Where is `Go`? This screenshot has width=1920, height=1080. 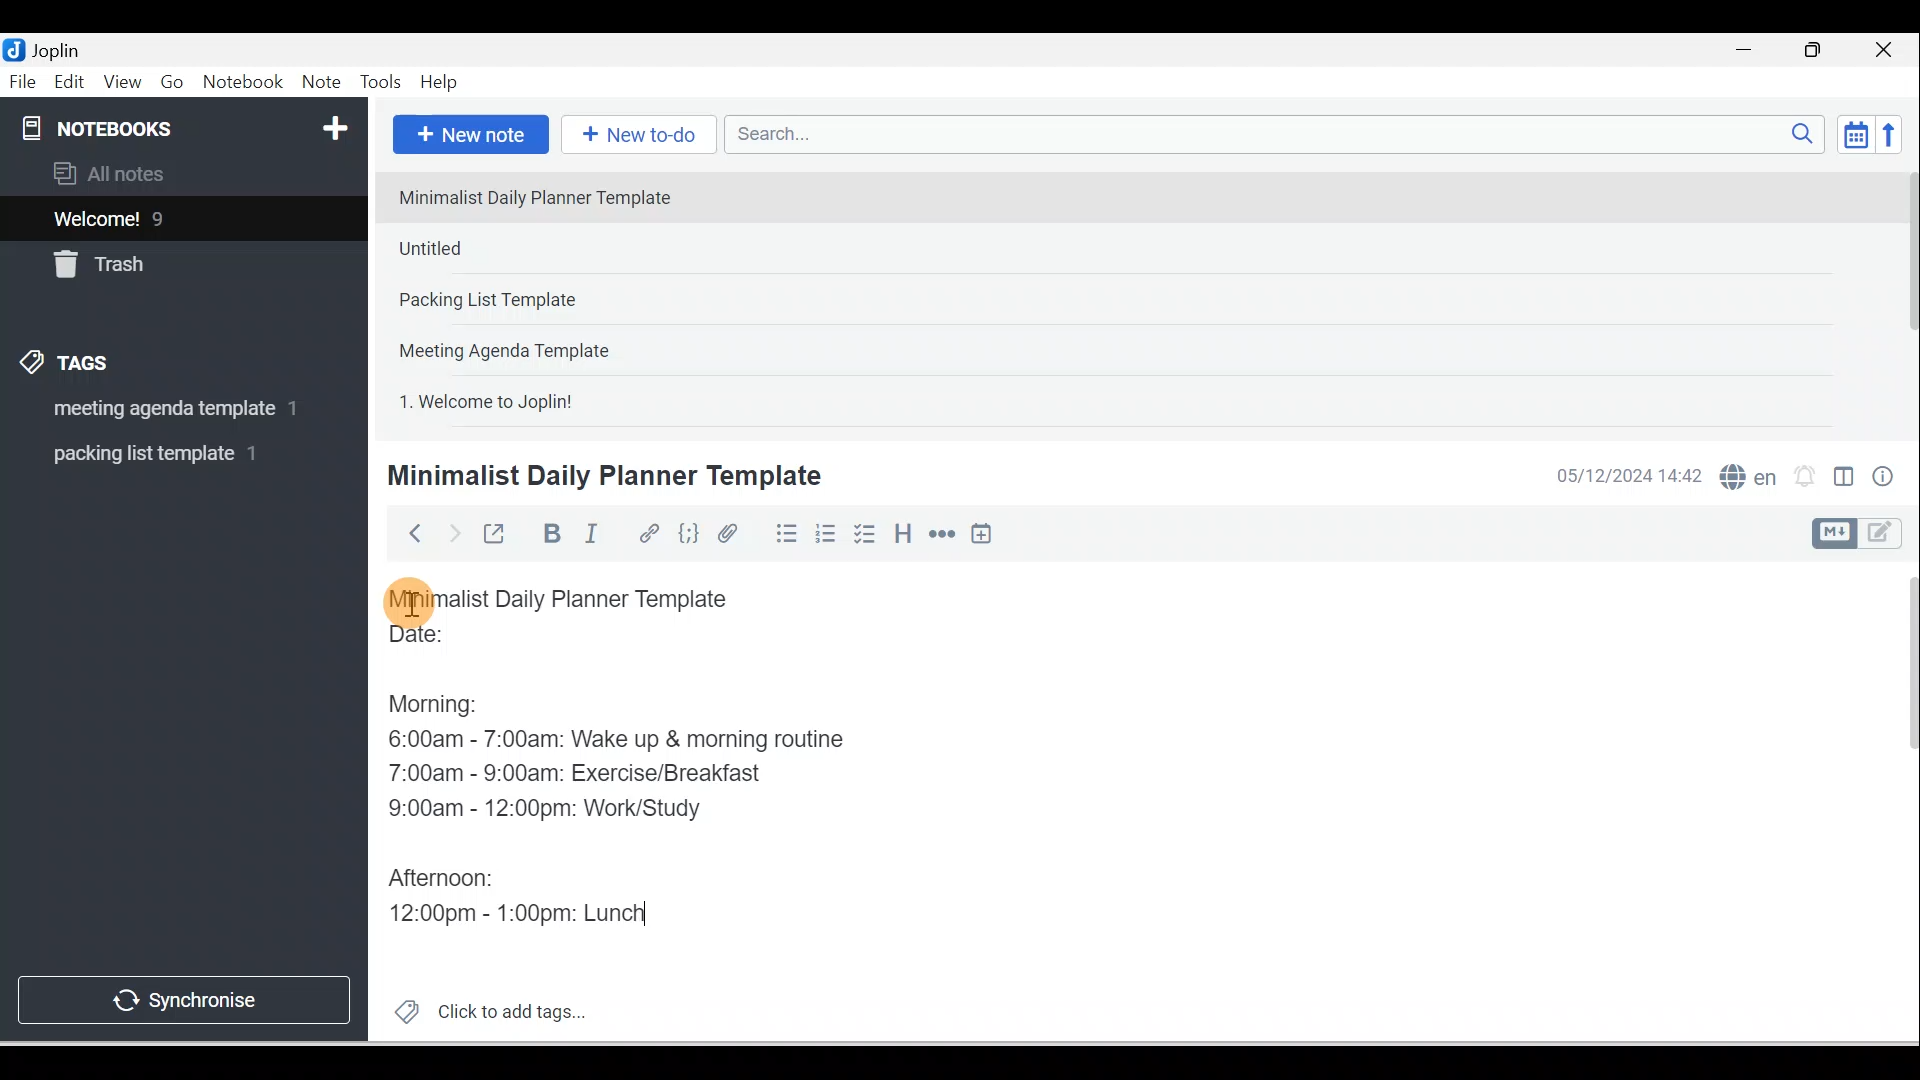
Go is located at coordinates (175, 83).